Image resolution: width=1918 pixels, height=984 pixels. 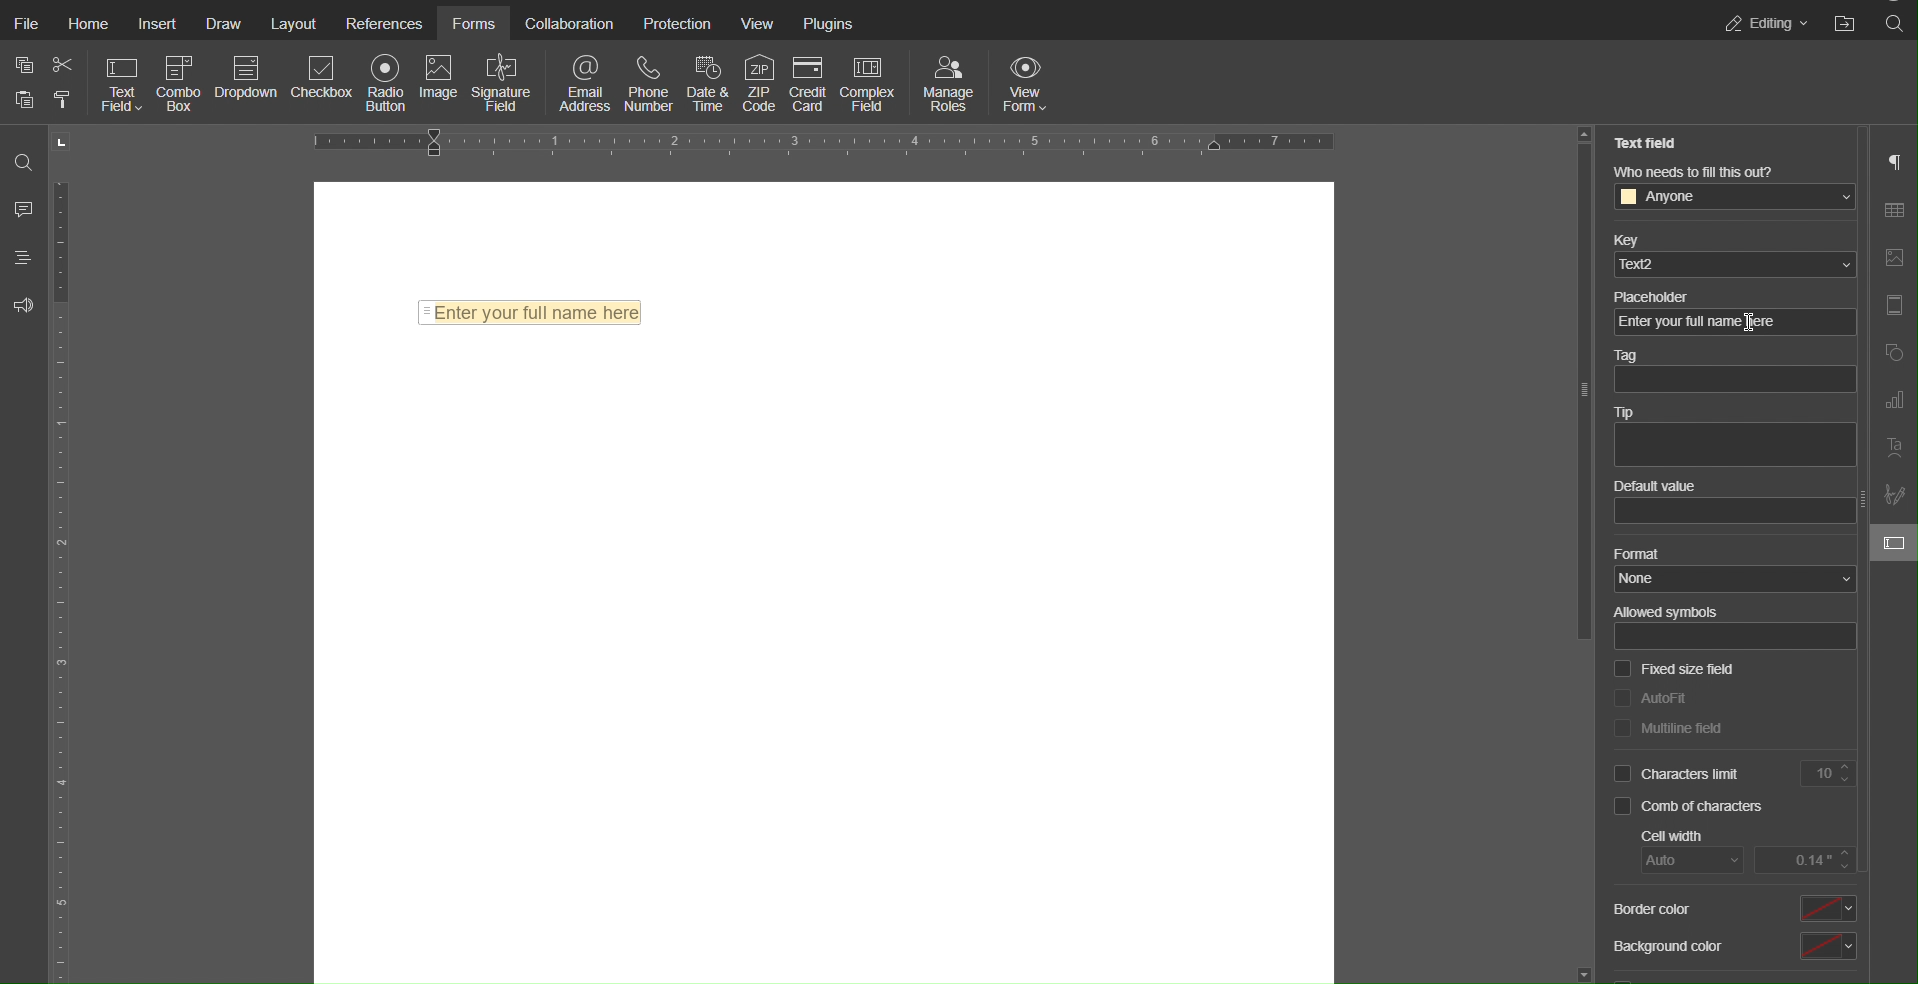 I want to click on Fixed size field, so click(x=1675, y=670).